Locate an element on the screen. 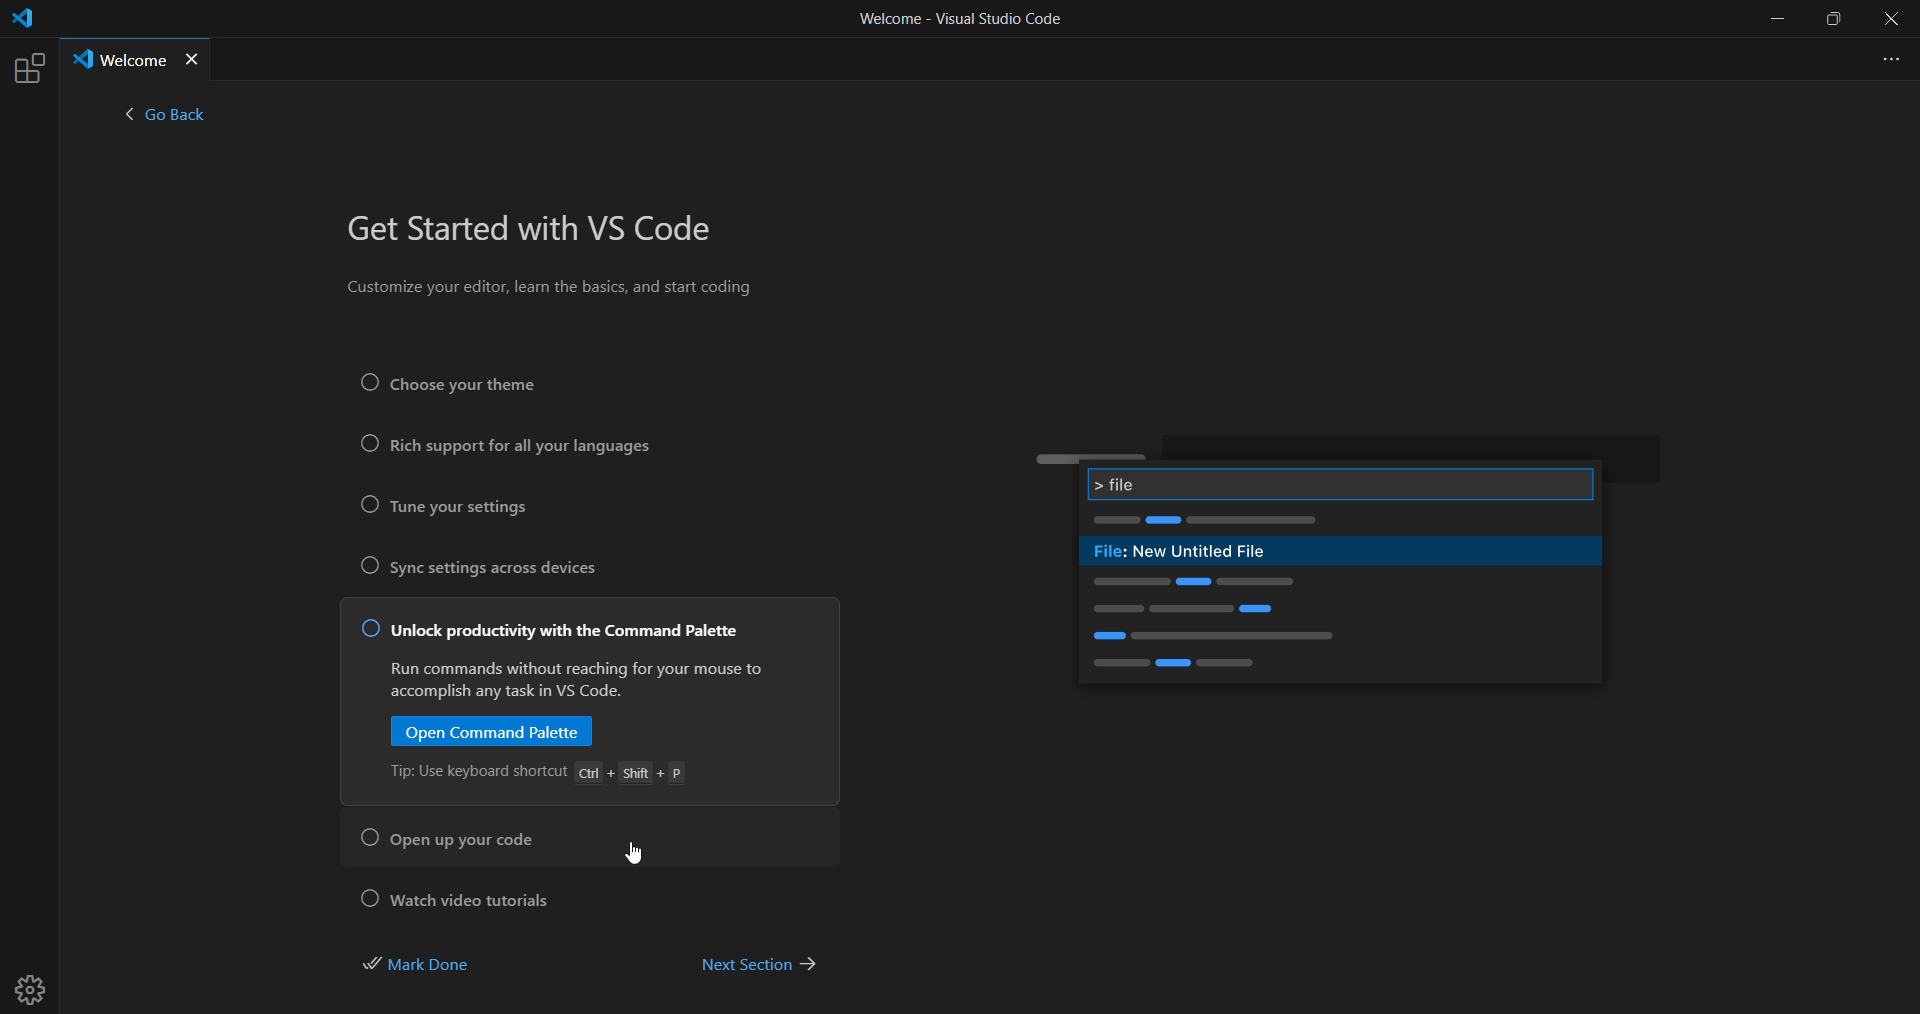 This screenshot has width=1920, height=1014. more is located at coordinates (1886, 57).